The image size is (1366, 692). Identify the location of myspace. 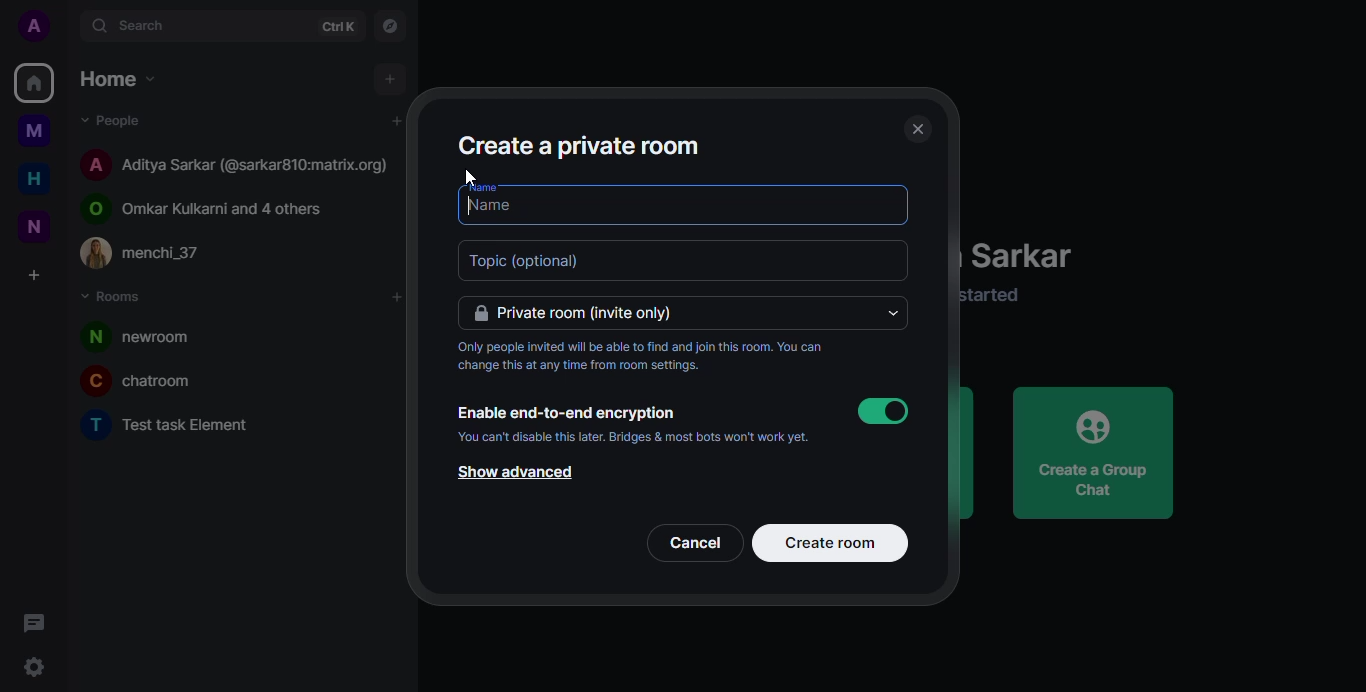
(35, 131).